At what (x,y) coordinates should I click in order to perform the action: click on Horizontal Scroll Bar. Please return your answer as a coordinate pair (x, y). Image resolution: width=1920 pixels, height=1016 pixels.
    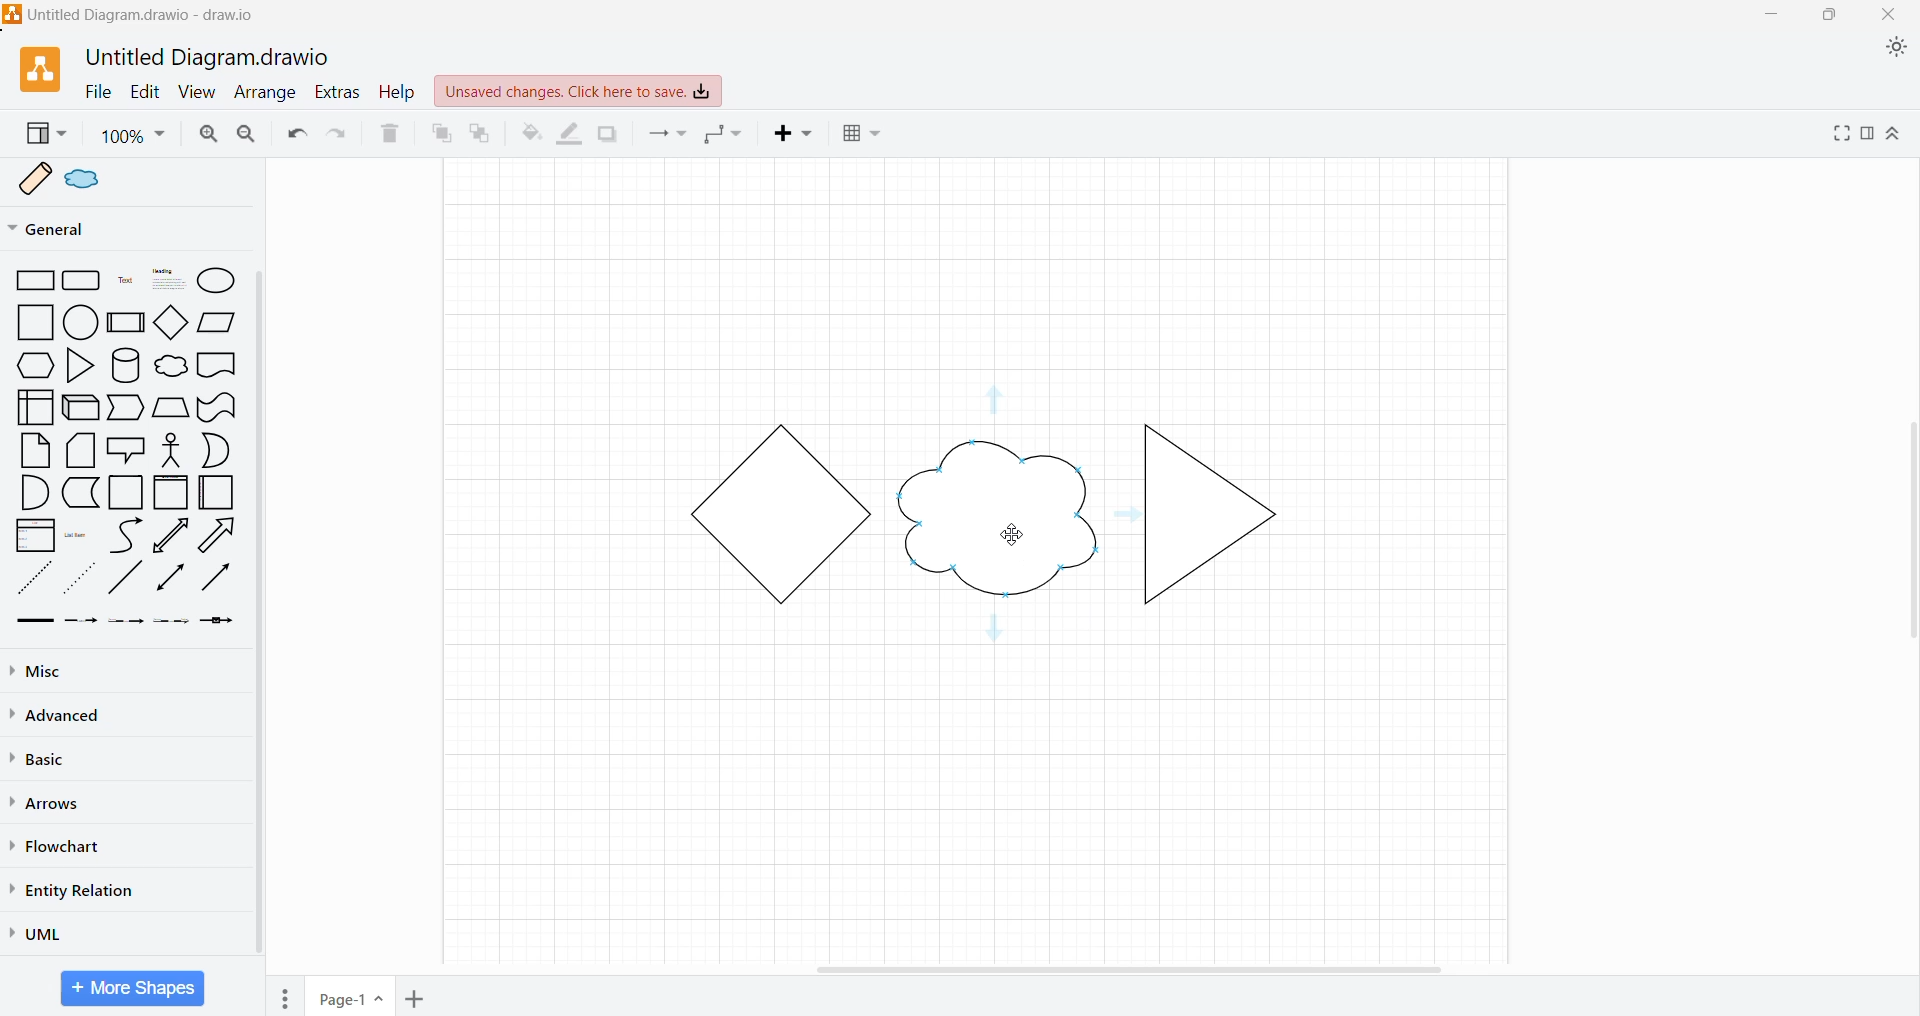
    Looking at the image, I should click on (1131, 967).